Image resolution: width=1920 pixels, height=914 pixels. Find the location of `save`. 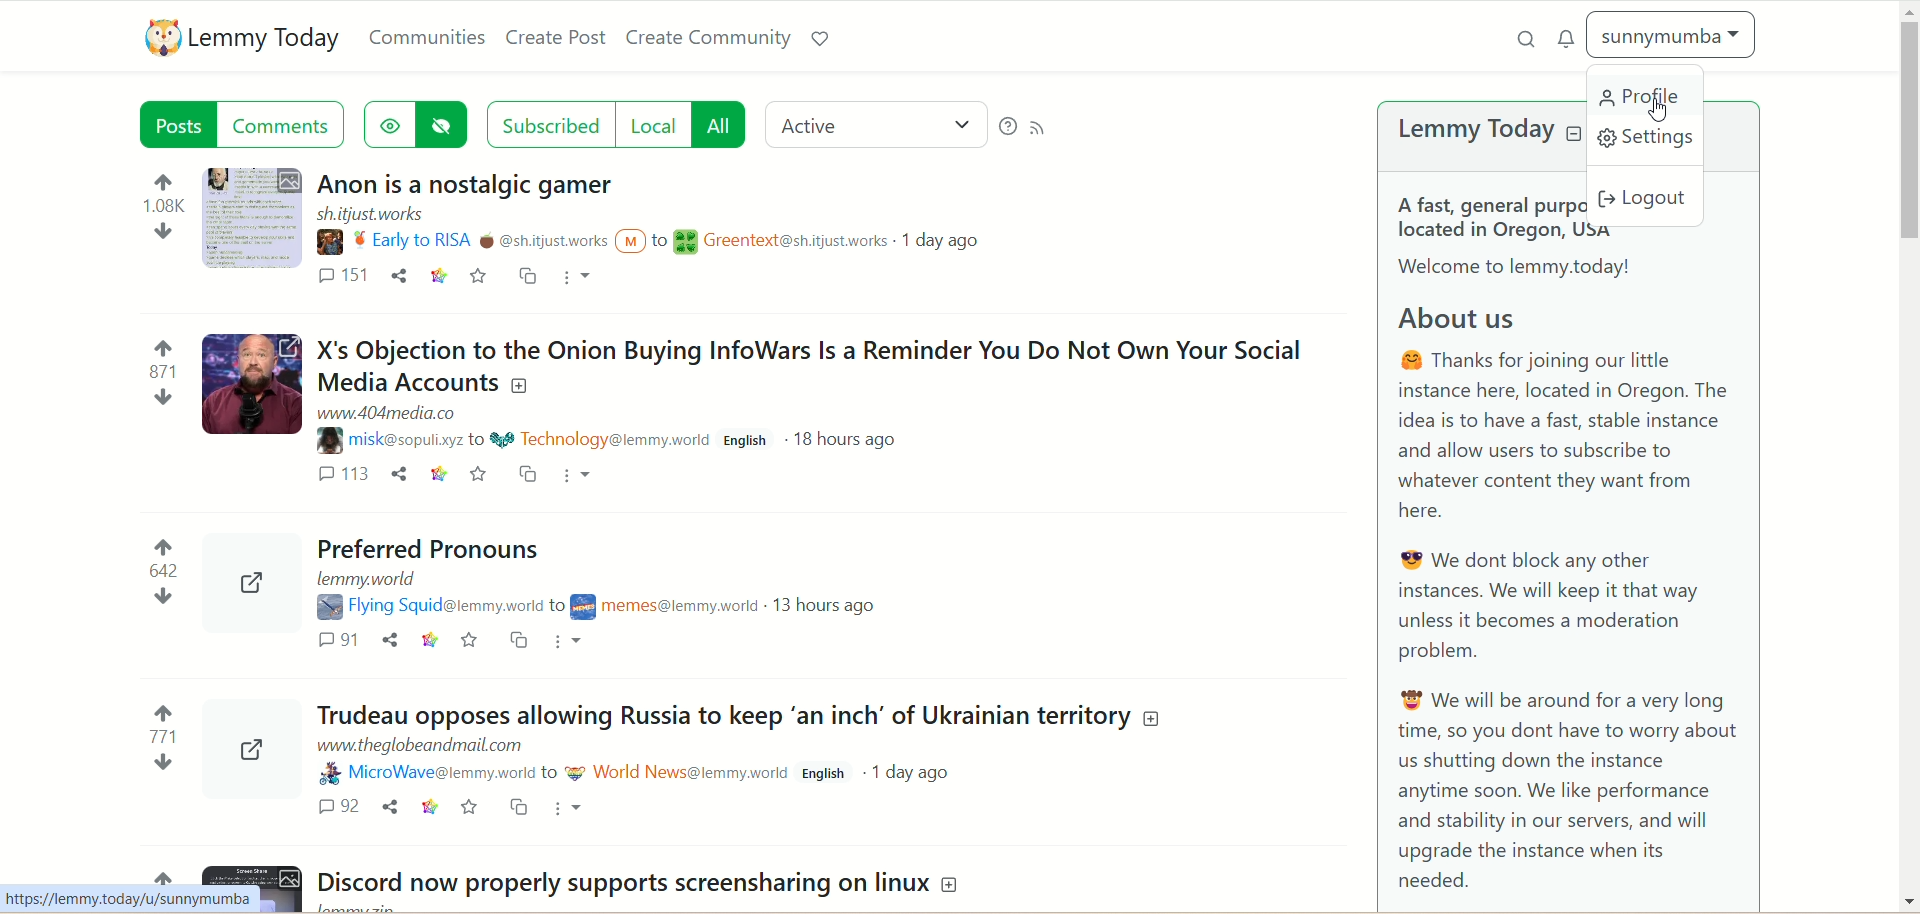

save is located at coordinates (478, 276).